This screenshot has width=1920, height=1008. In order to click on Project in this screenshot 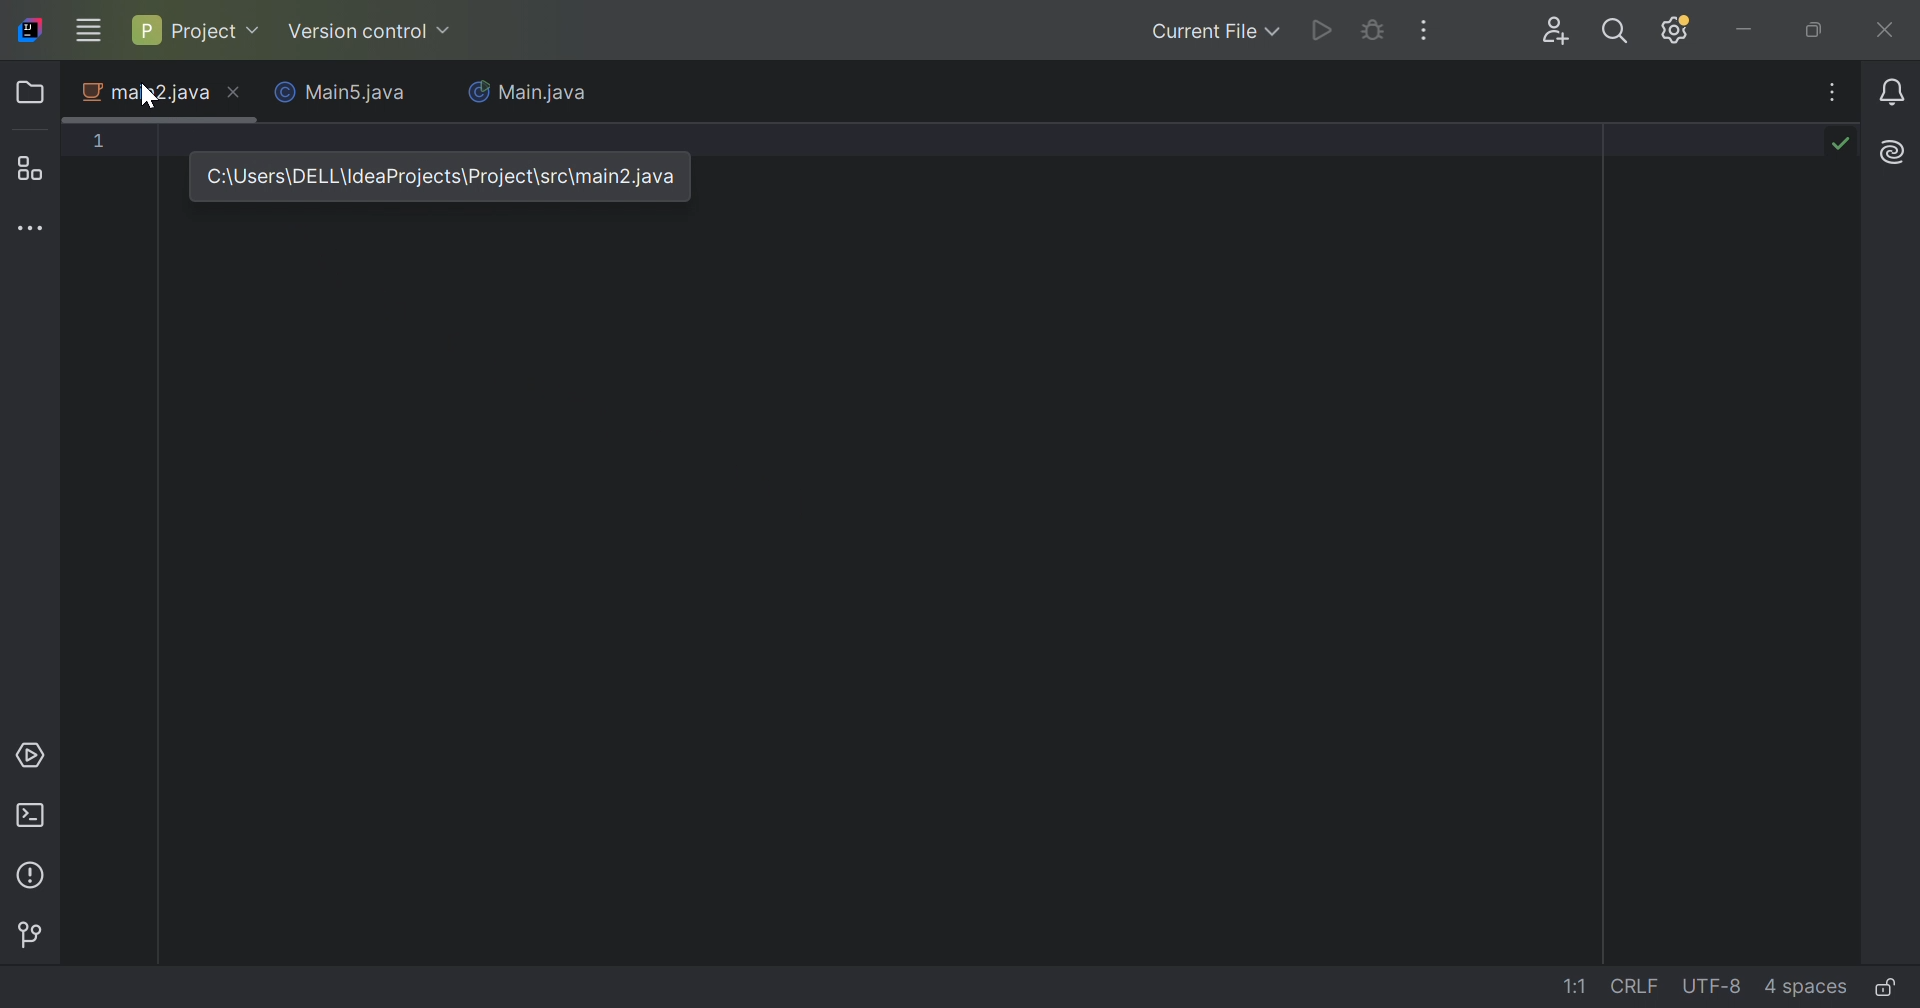, I will do `click(193, 29)`.